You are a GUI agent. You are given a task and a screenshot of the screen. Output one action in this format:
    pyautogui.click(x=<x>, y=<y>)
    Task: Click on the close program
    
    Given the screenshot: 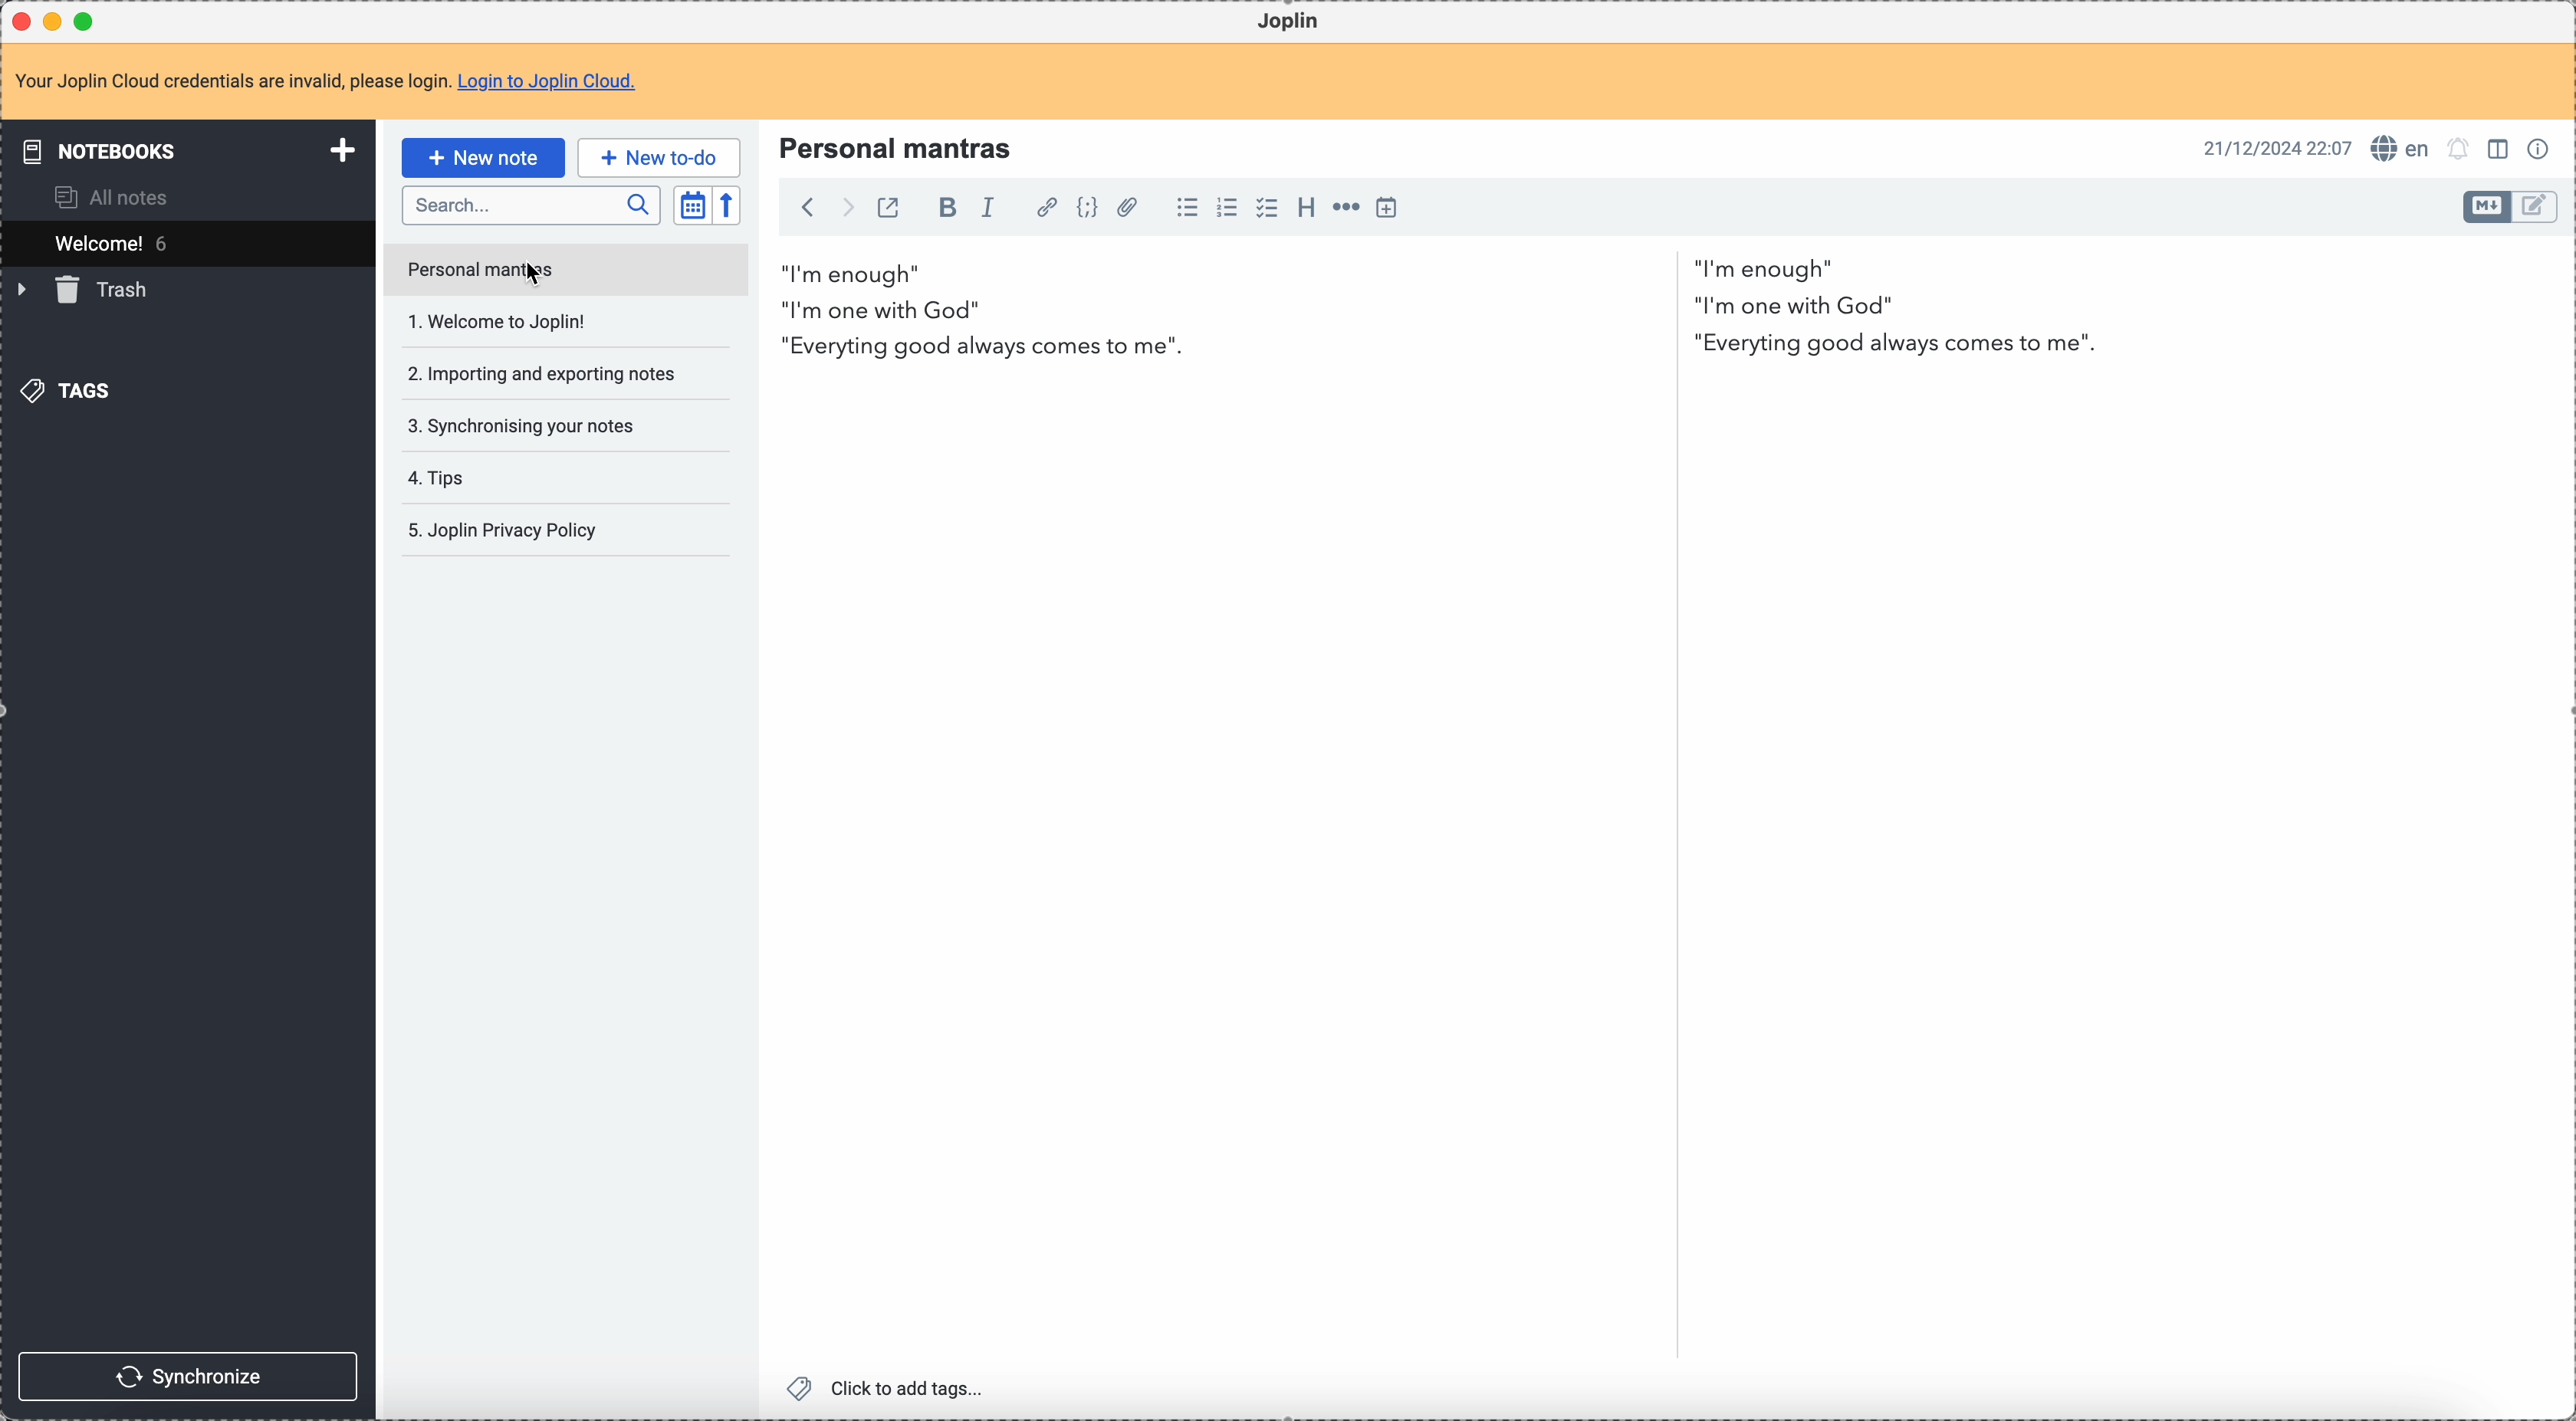 What is the action you would take?
    pyautogui.click(x=19, y=23)
    